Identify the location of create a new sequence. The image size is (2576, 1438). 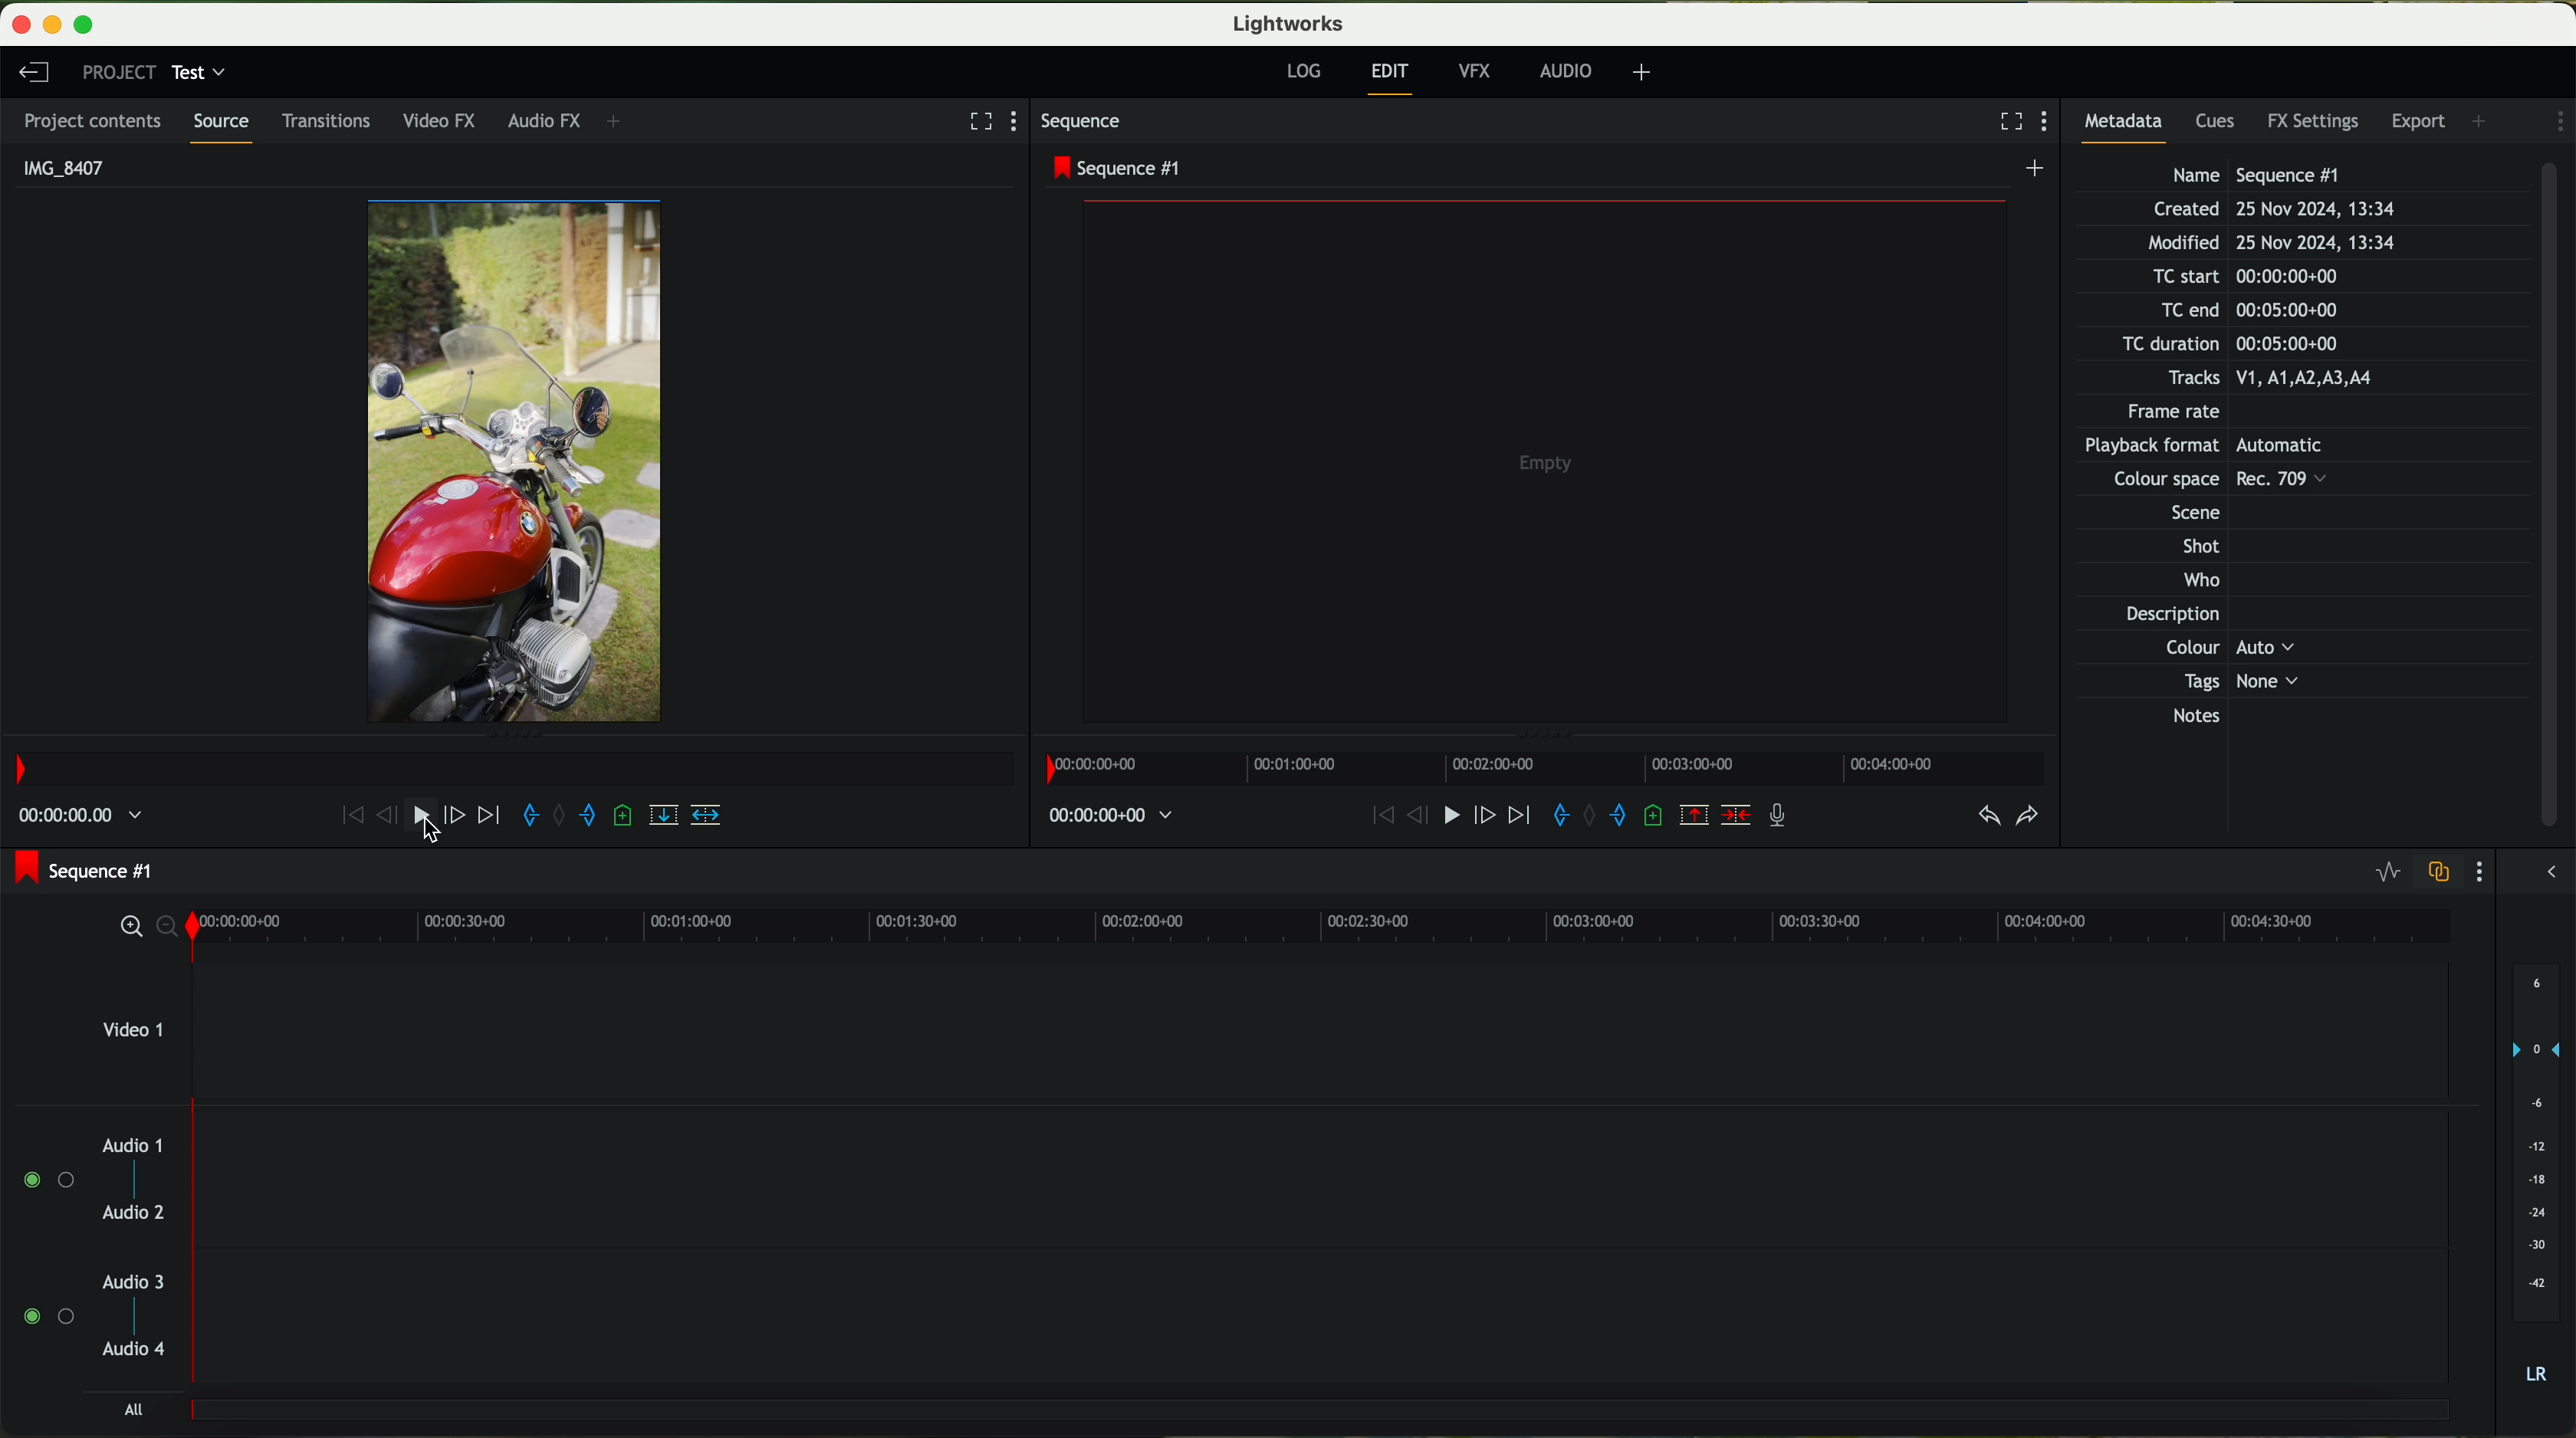
(2036, 171).